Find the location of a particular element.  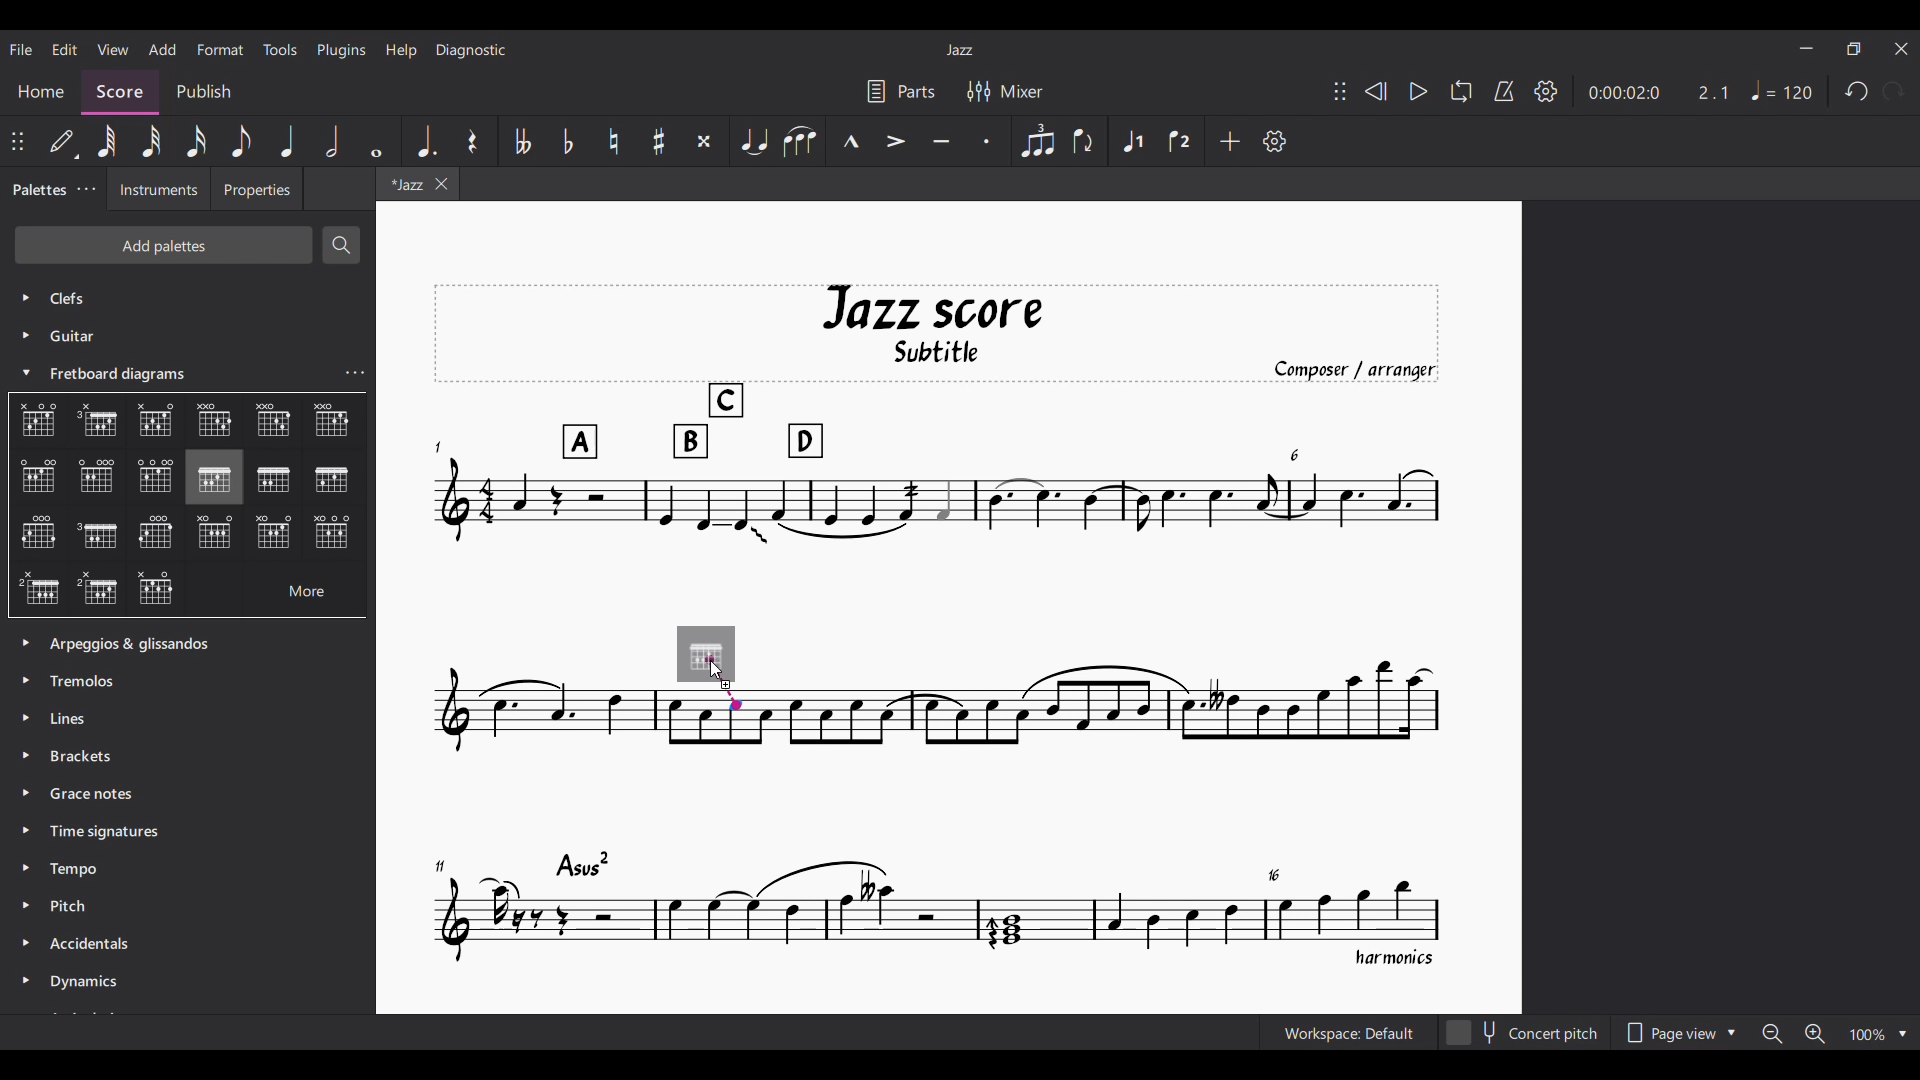

Chart 10 is located at coordinates (276, 479).